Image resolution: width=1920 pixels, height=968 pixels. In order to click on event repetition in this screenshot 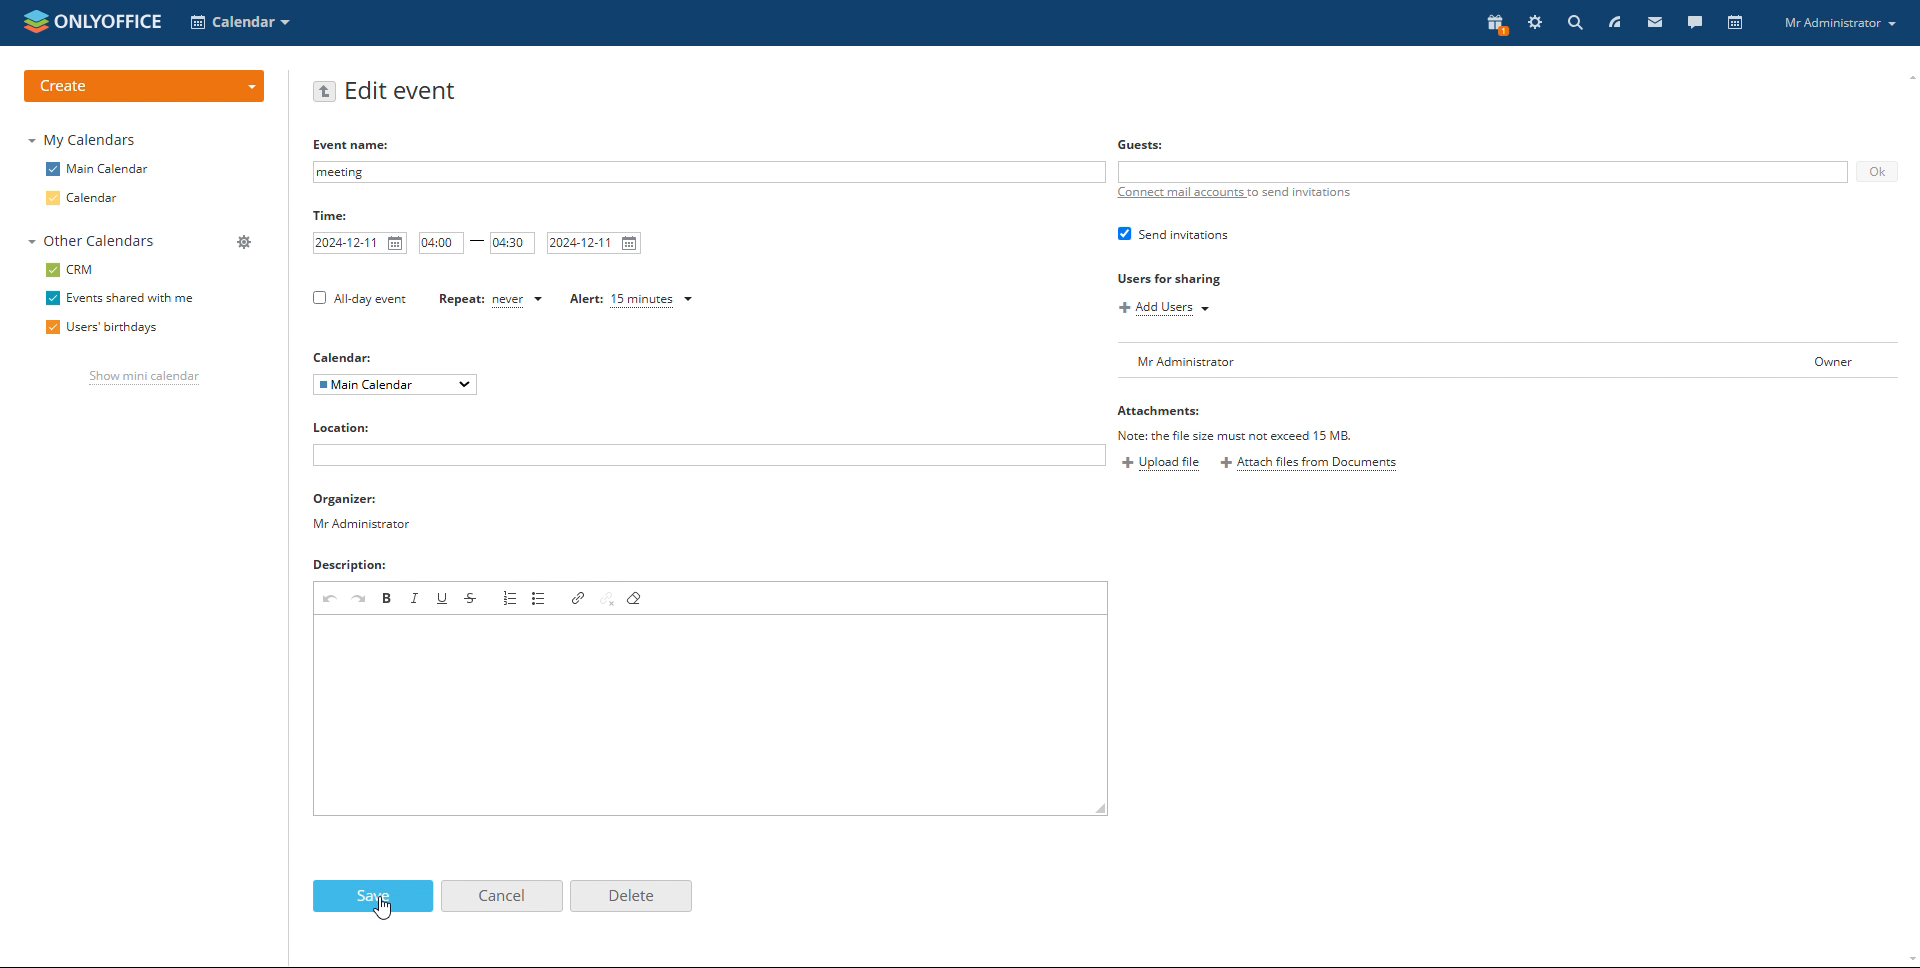, I will do `click(489, 299)`.